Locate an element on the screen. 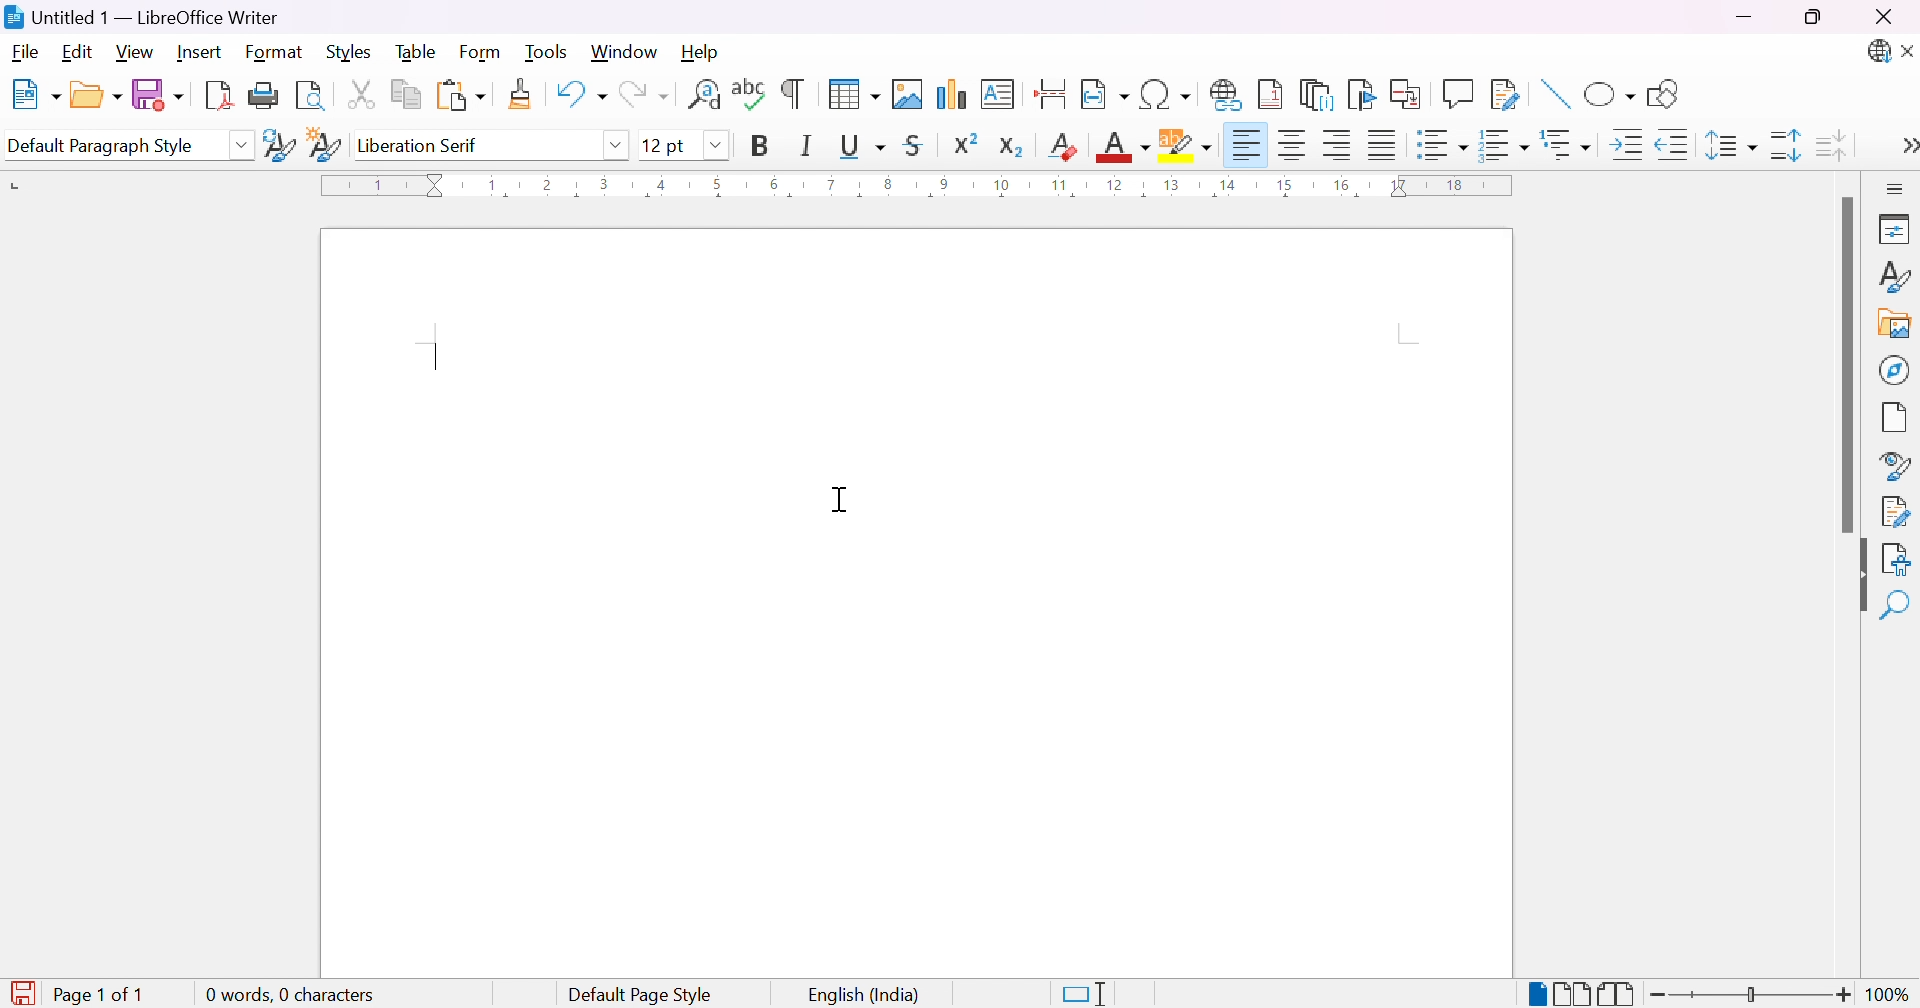  Ruler is located at coordinates (924, 186).